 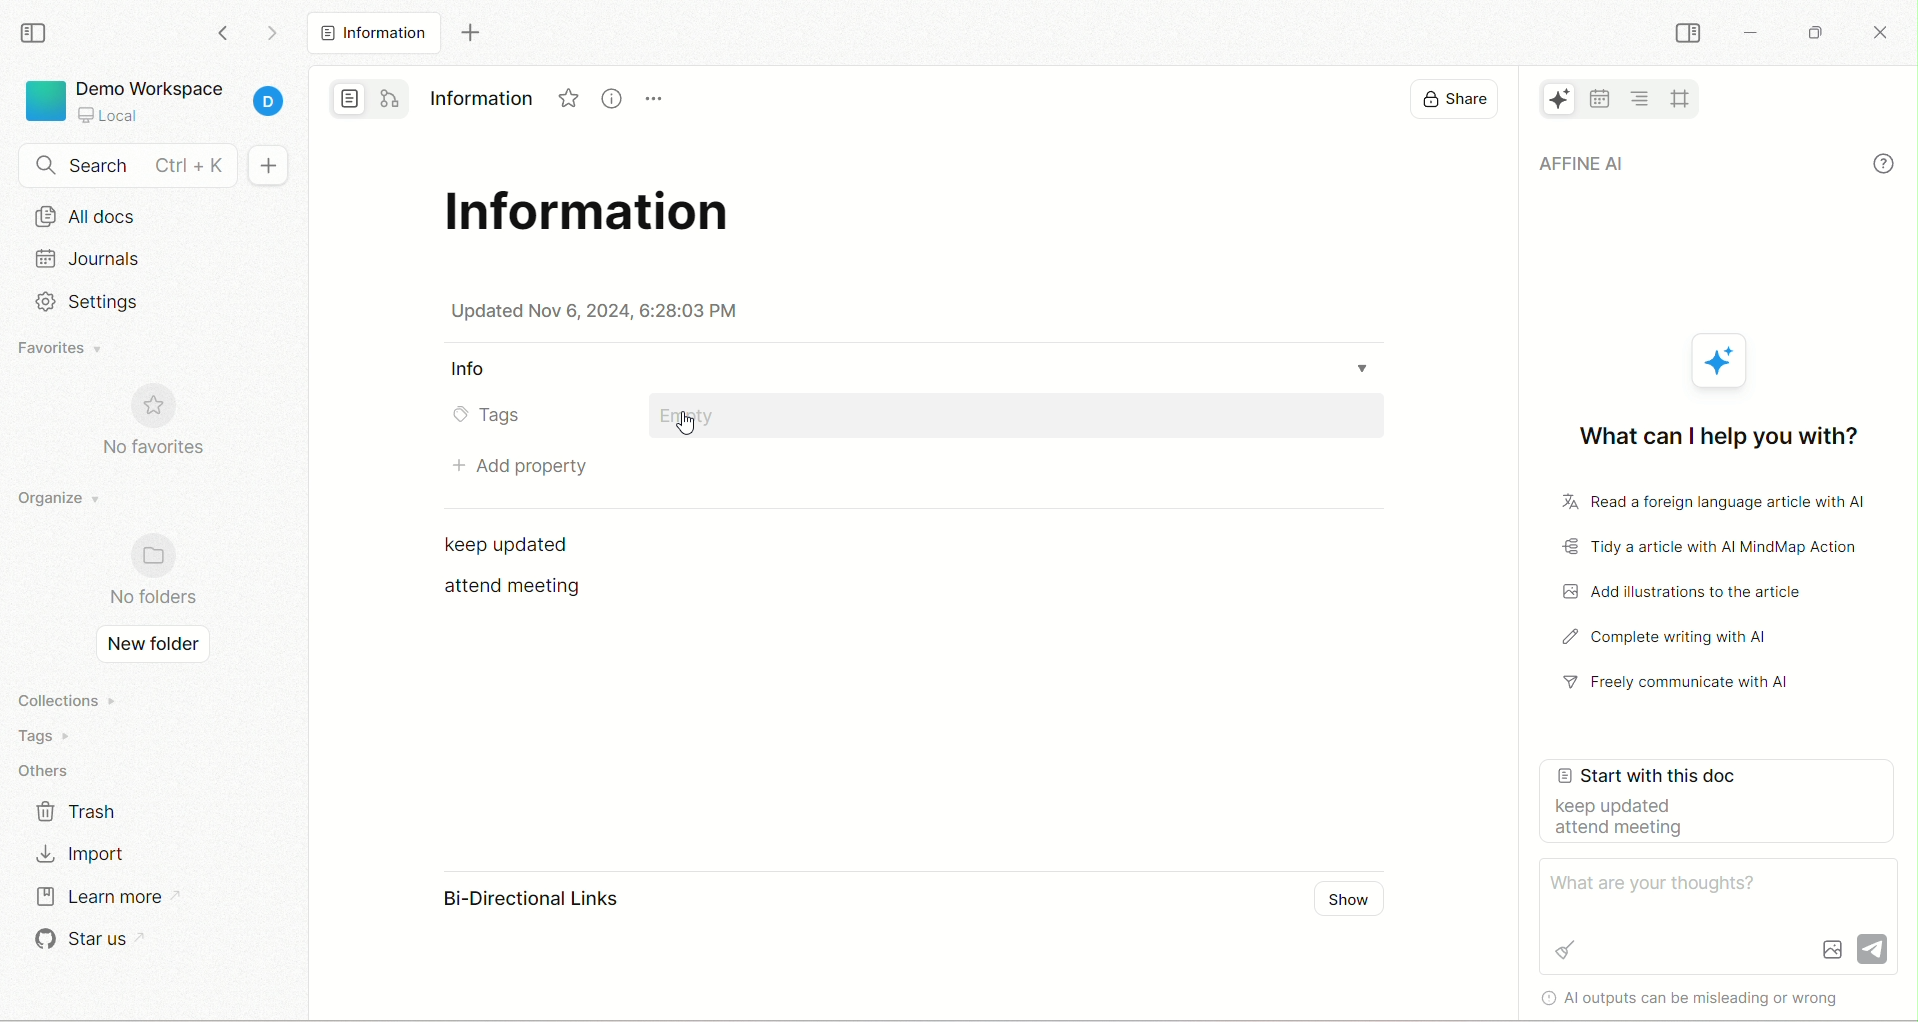 I want to click on import, so click(x=89, y=851).